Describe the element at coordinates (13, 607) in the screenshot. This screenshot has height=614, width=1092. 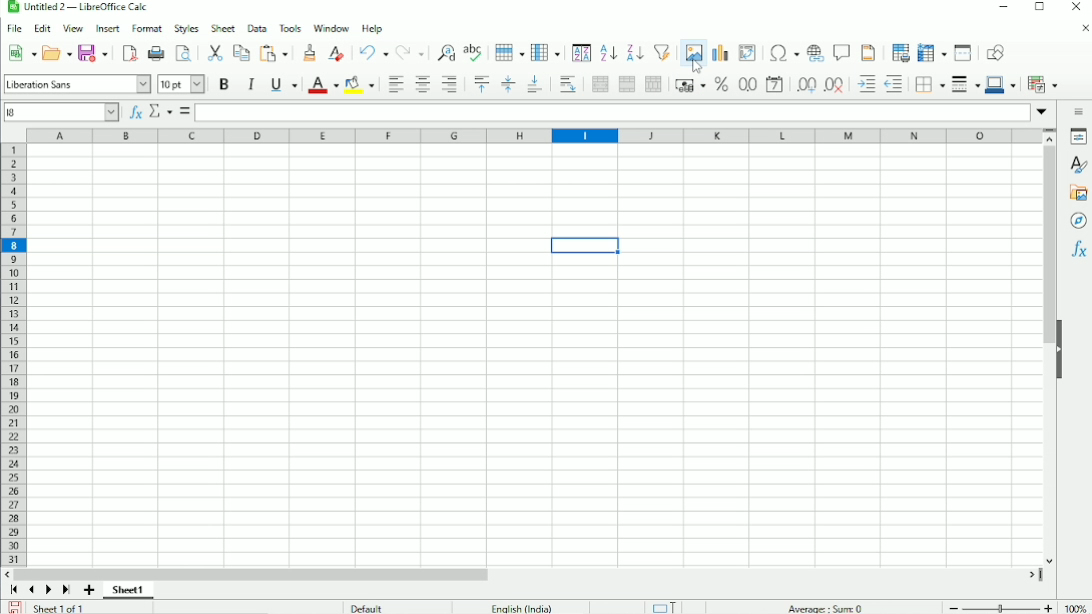
I see `Save` at that location.